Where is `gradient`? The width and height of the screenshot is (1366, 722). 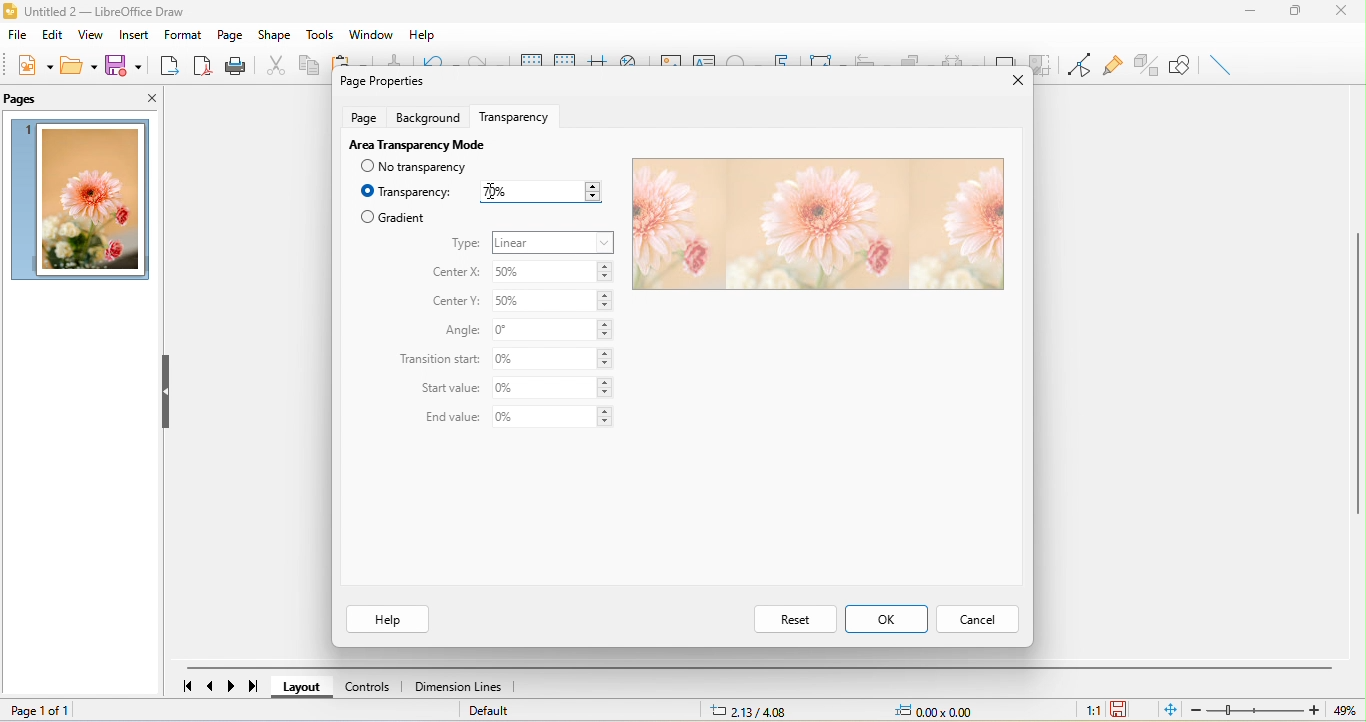
gradient is located at coordinates (393, 217).